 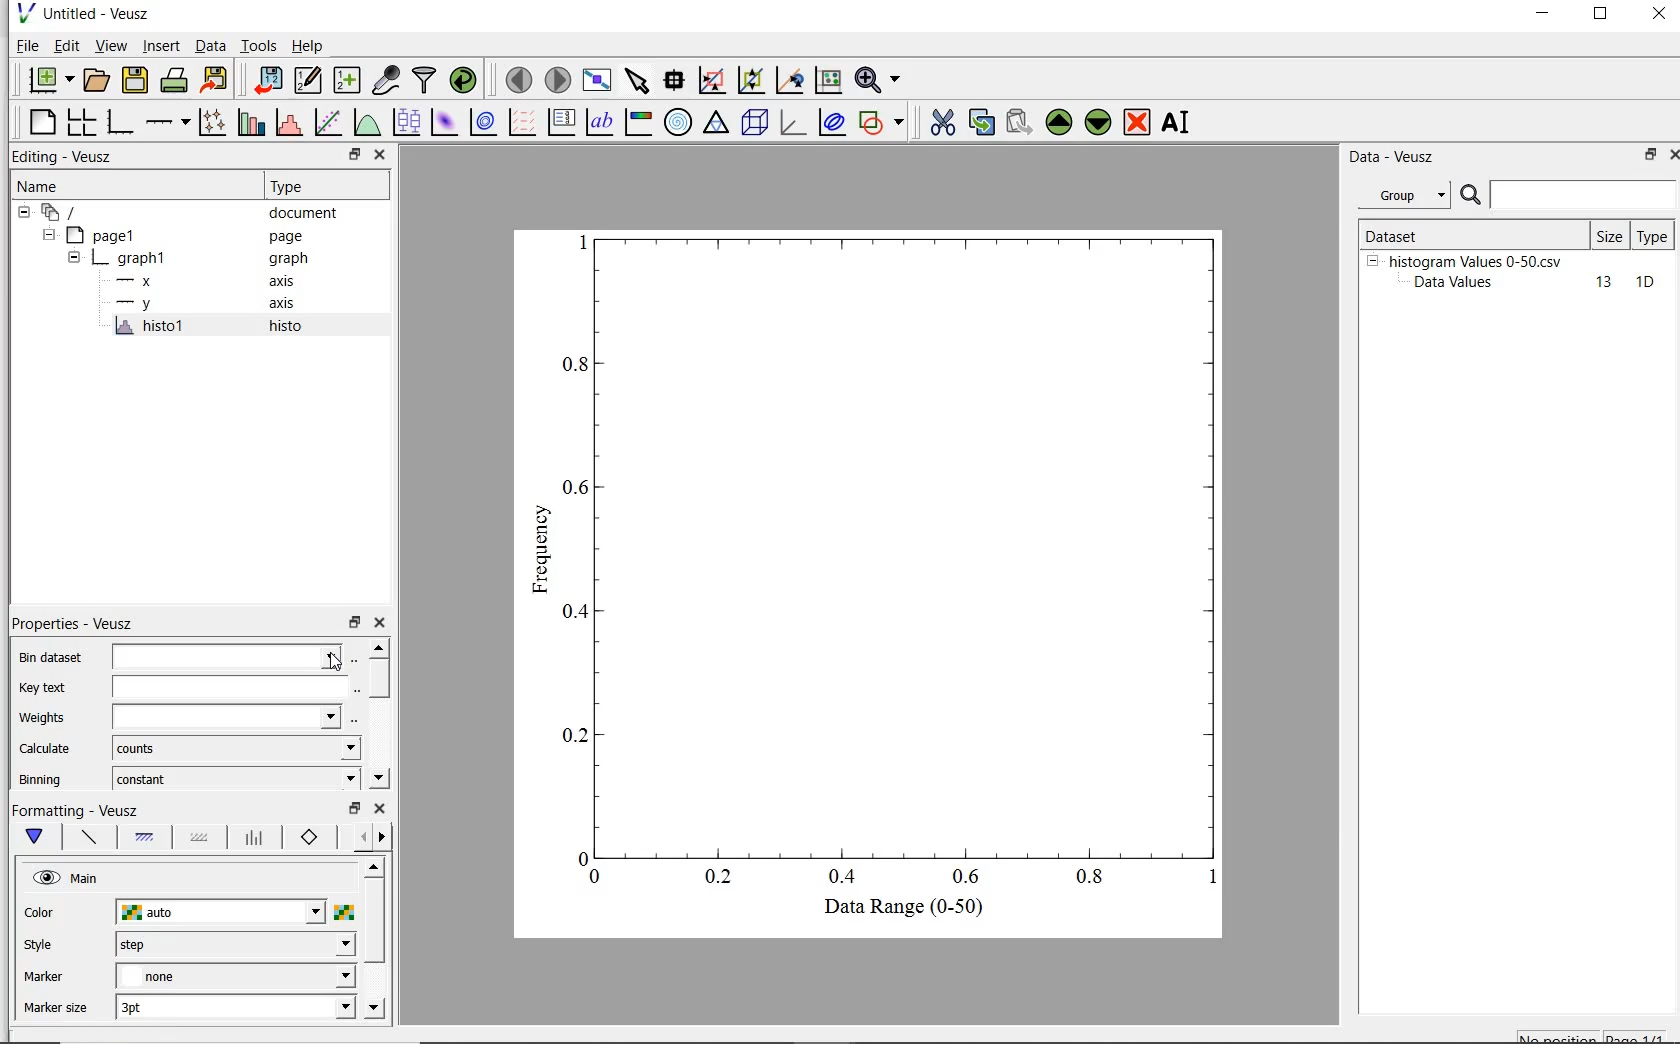 I want to click on blank page, so click(x=43, y=122).